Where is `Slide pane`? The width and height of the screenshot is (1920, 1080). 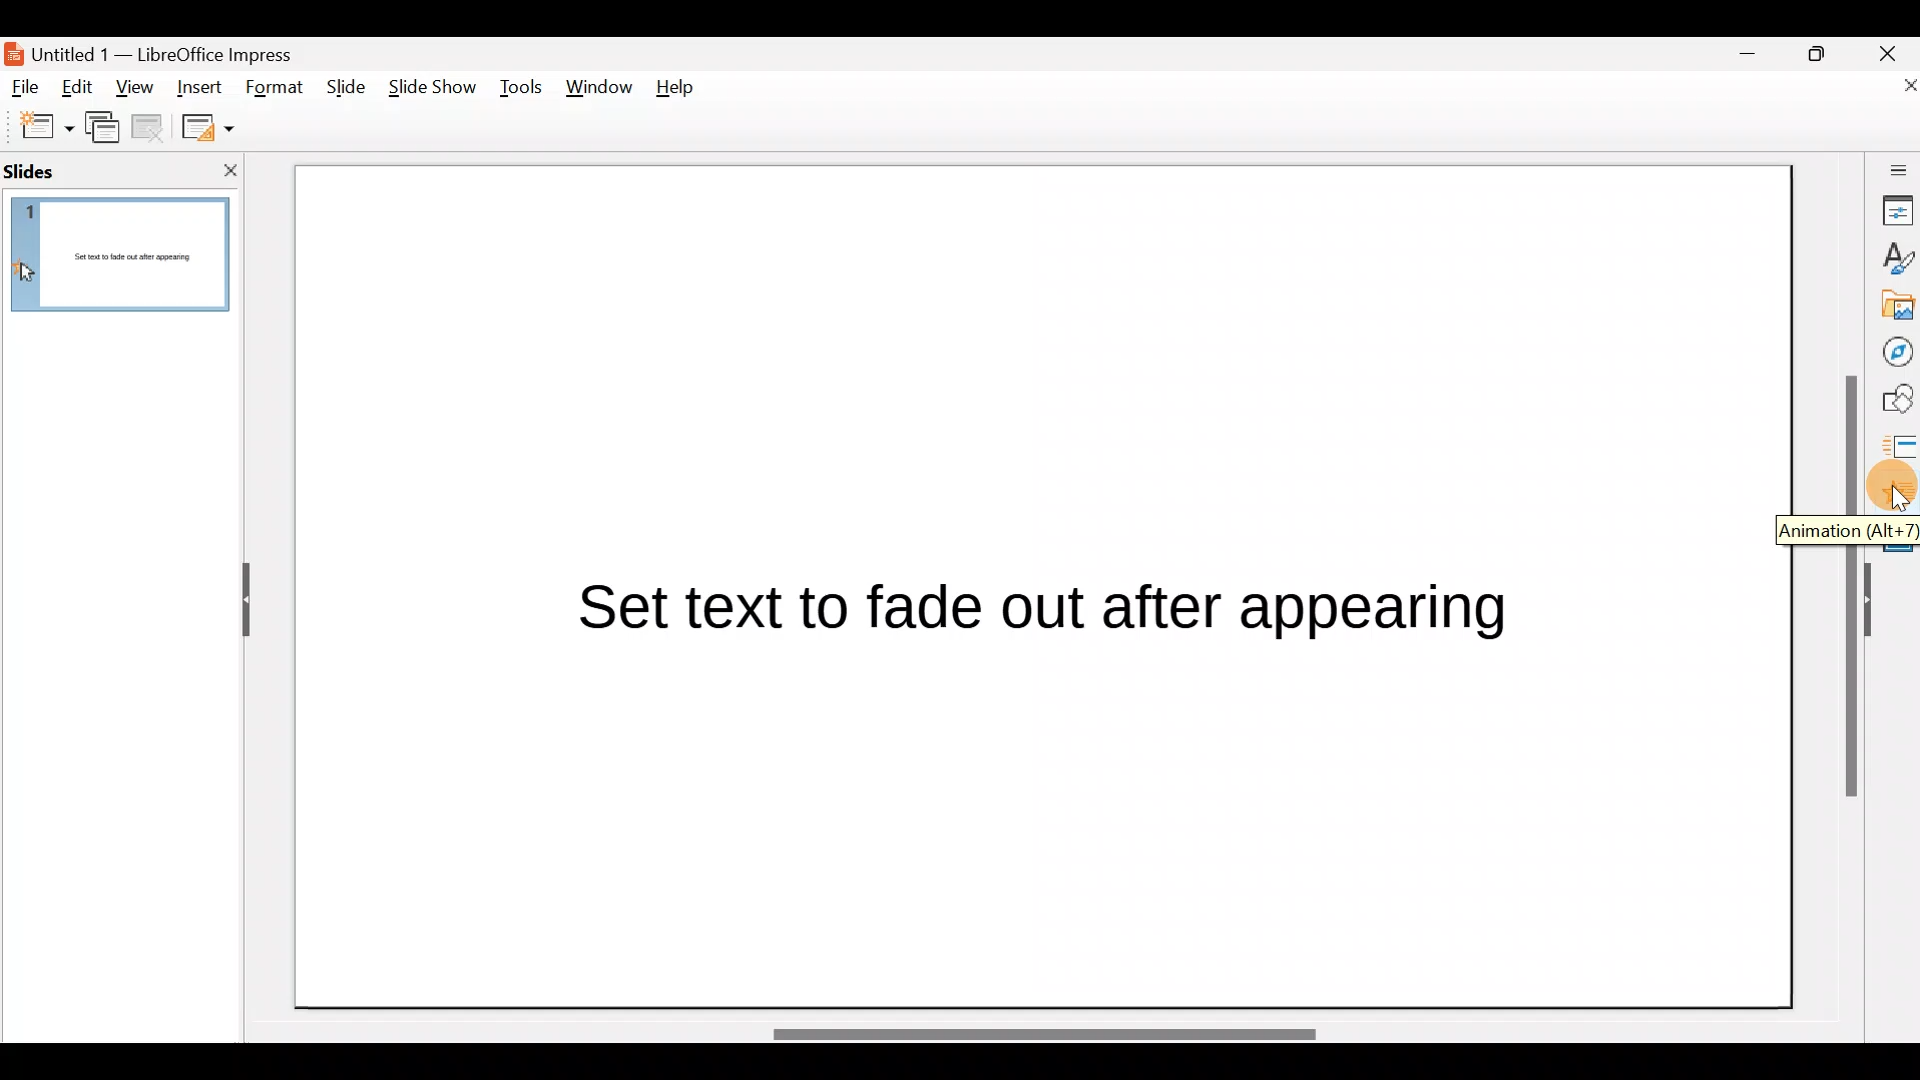 Slide pane is located at coordinates (122, 262).